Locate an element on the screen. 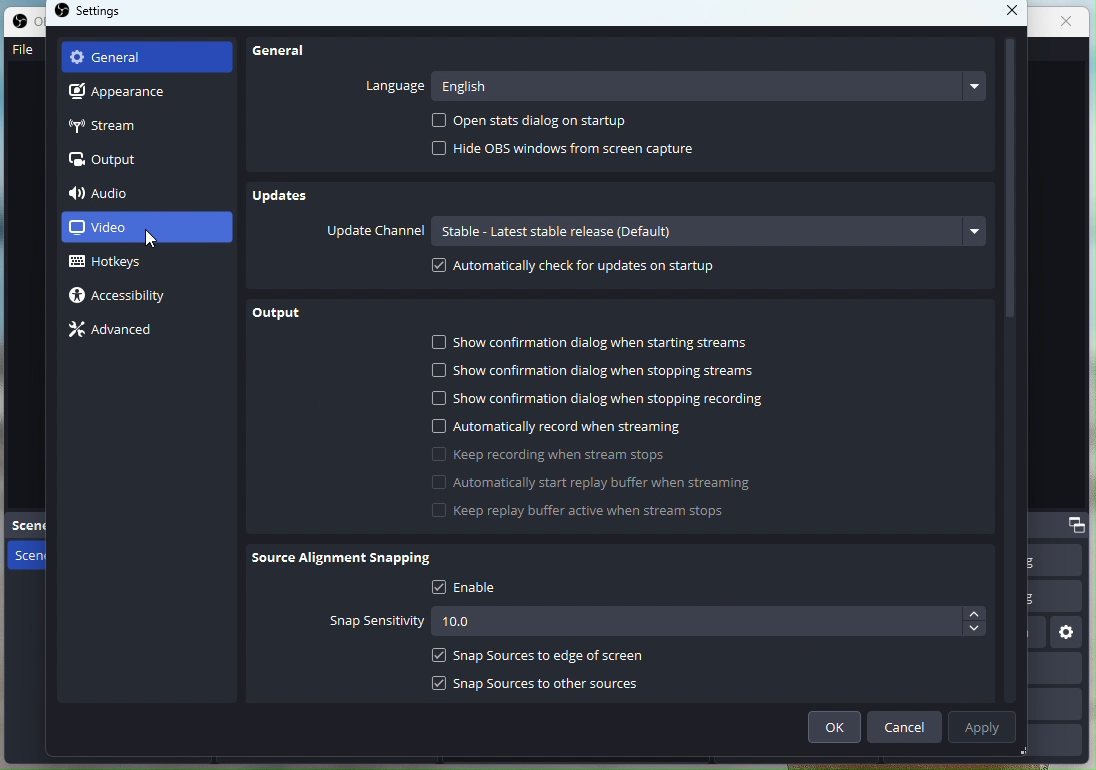   is located at coordinates (976, 608).